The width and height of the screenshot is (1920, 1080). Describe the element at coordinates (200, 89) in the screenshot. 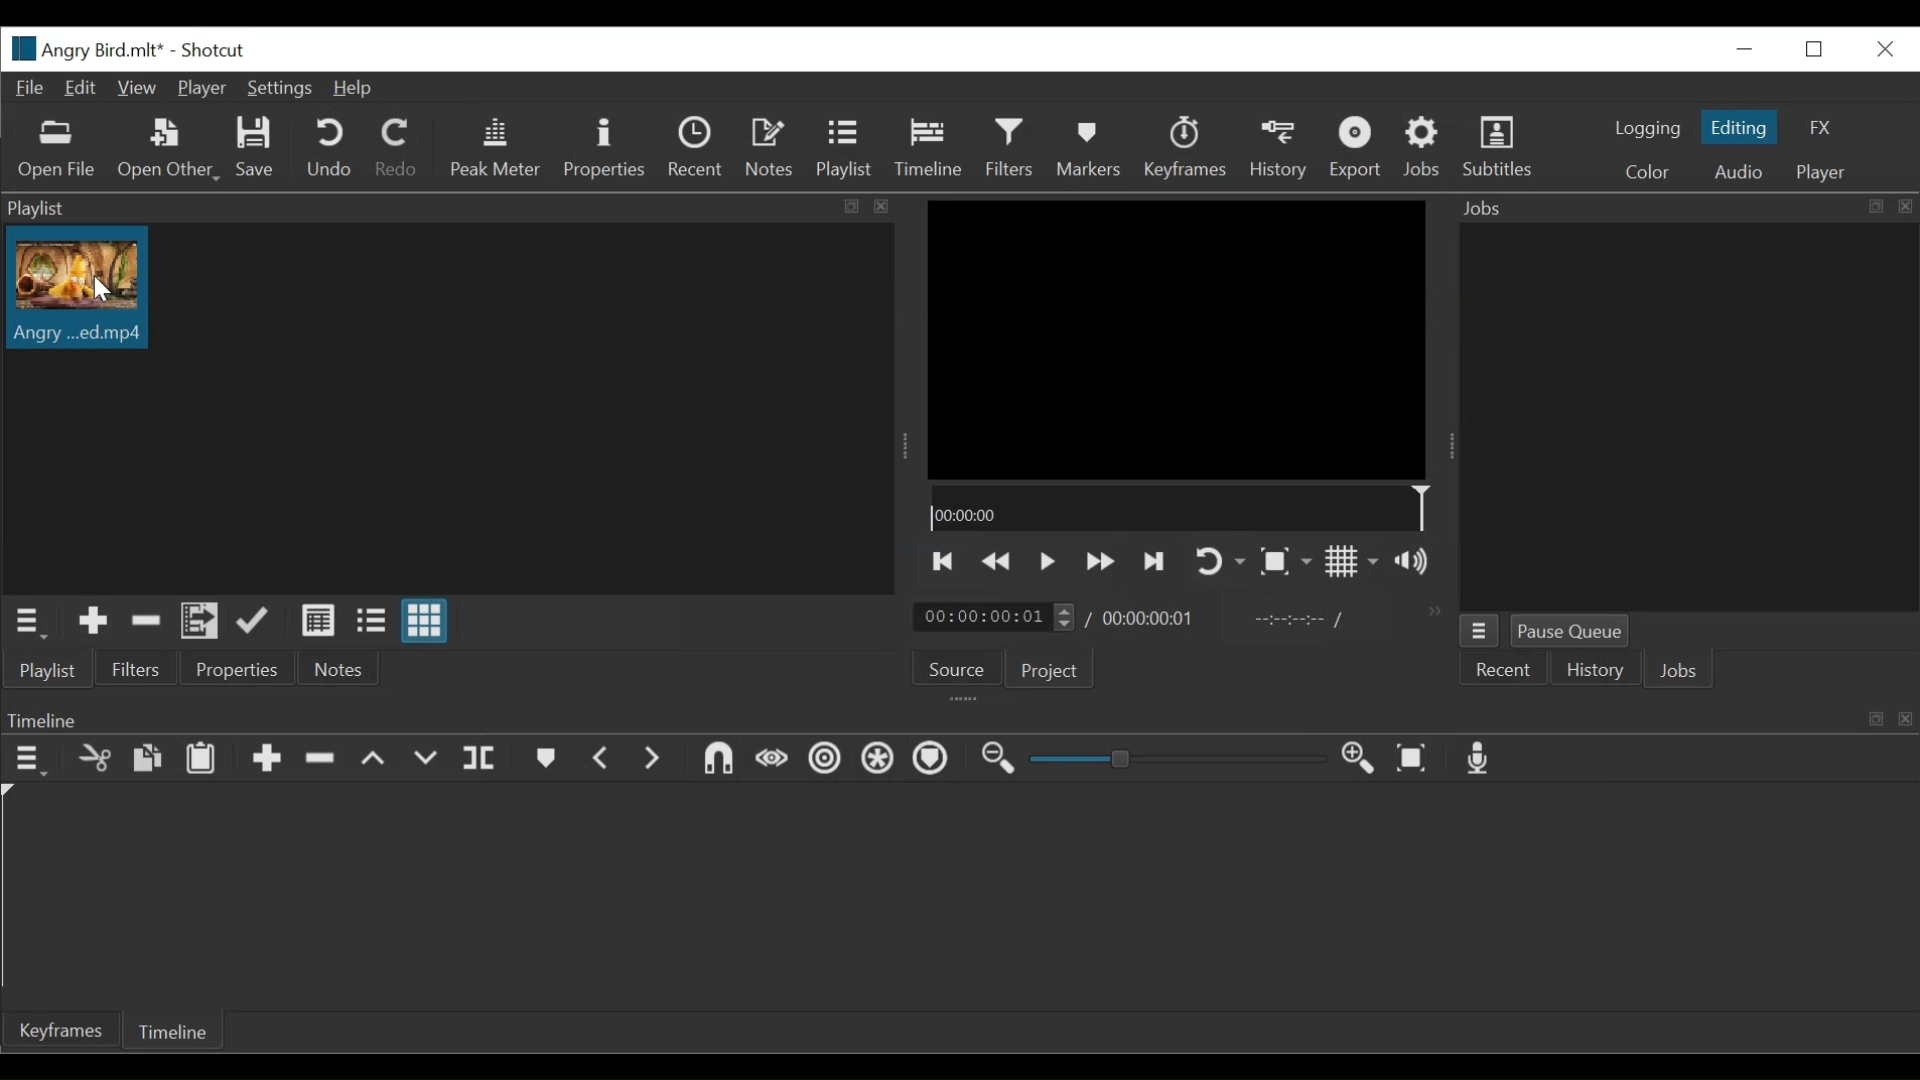

I see `Player` at that location.